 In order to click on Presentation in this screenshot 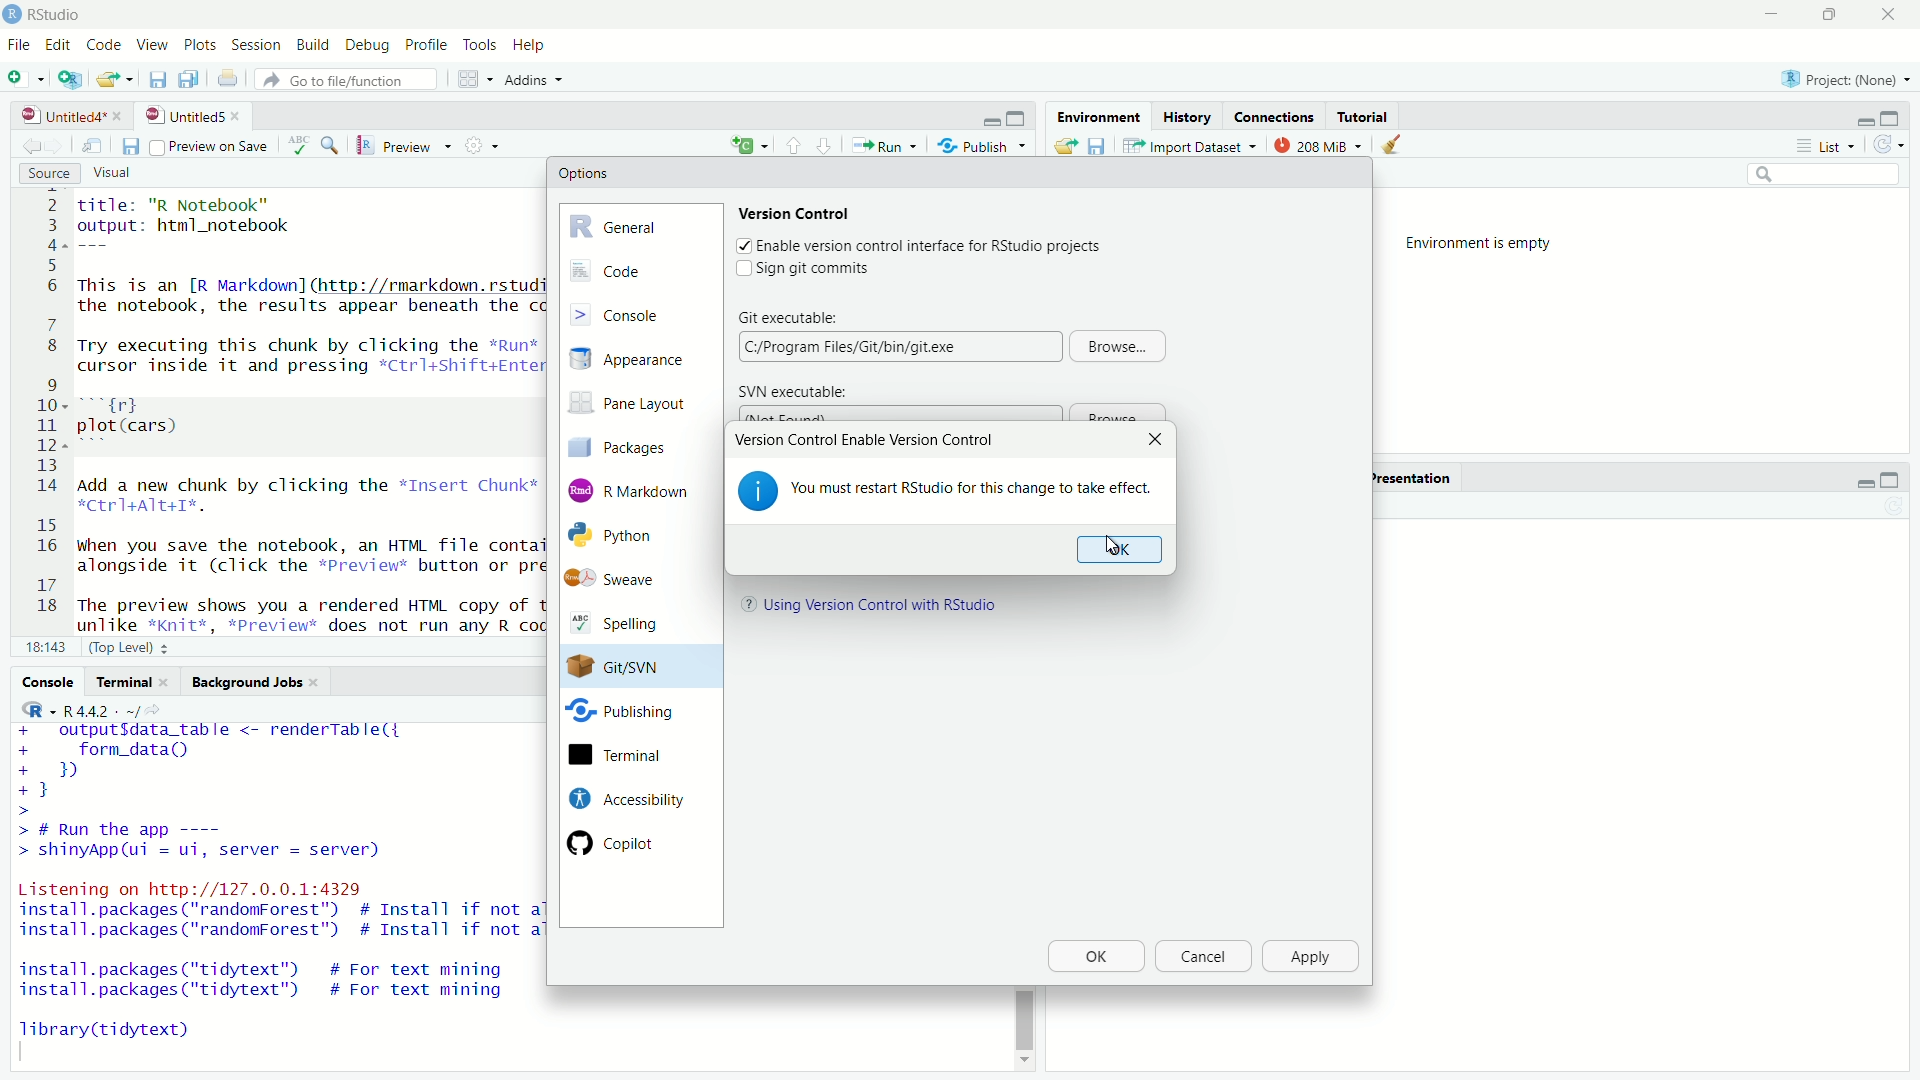, I will do `click(1410, 478)`.